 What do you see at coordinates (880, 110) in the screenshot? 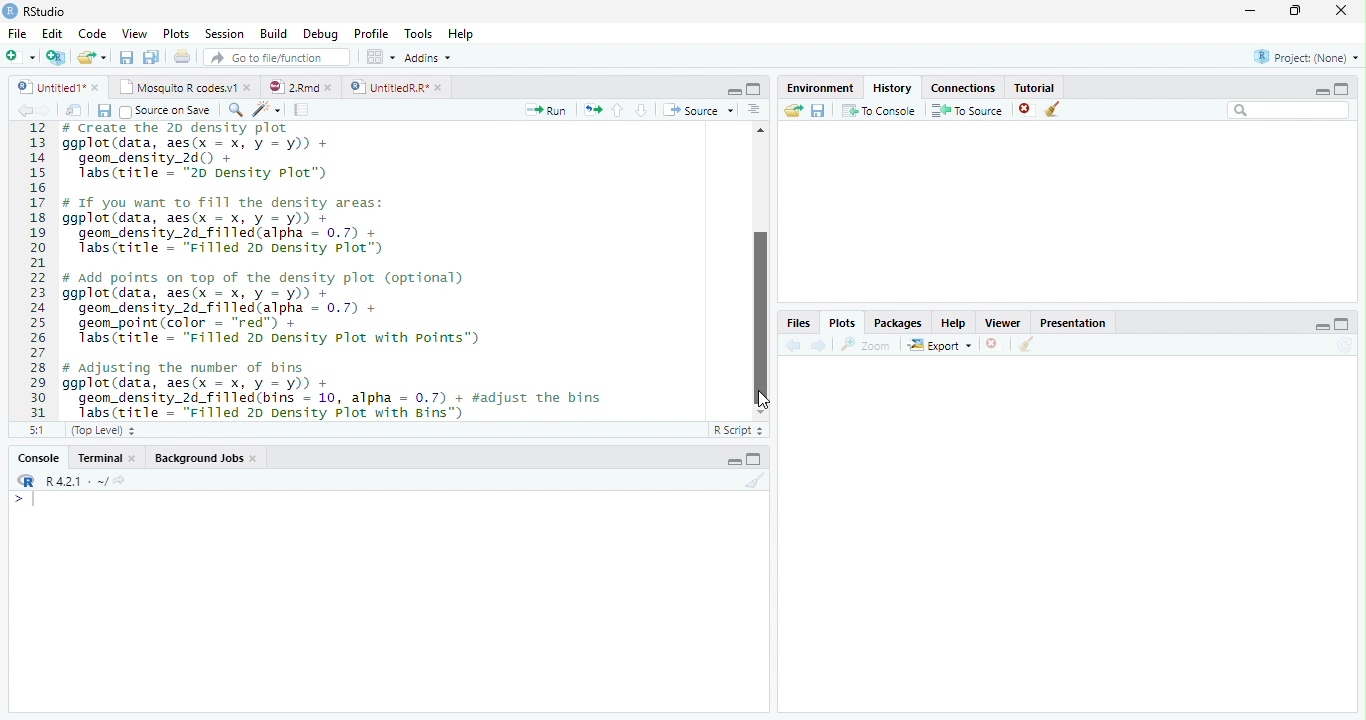
I see `To console` at bounding box center [880, 110].